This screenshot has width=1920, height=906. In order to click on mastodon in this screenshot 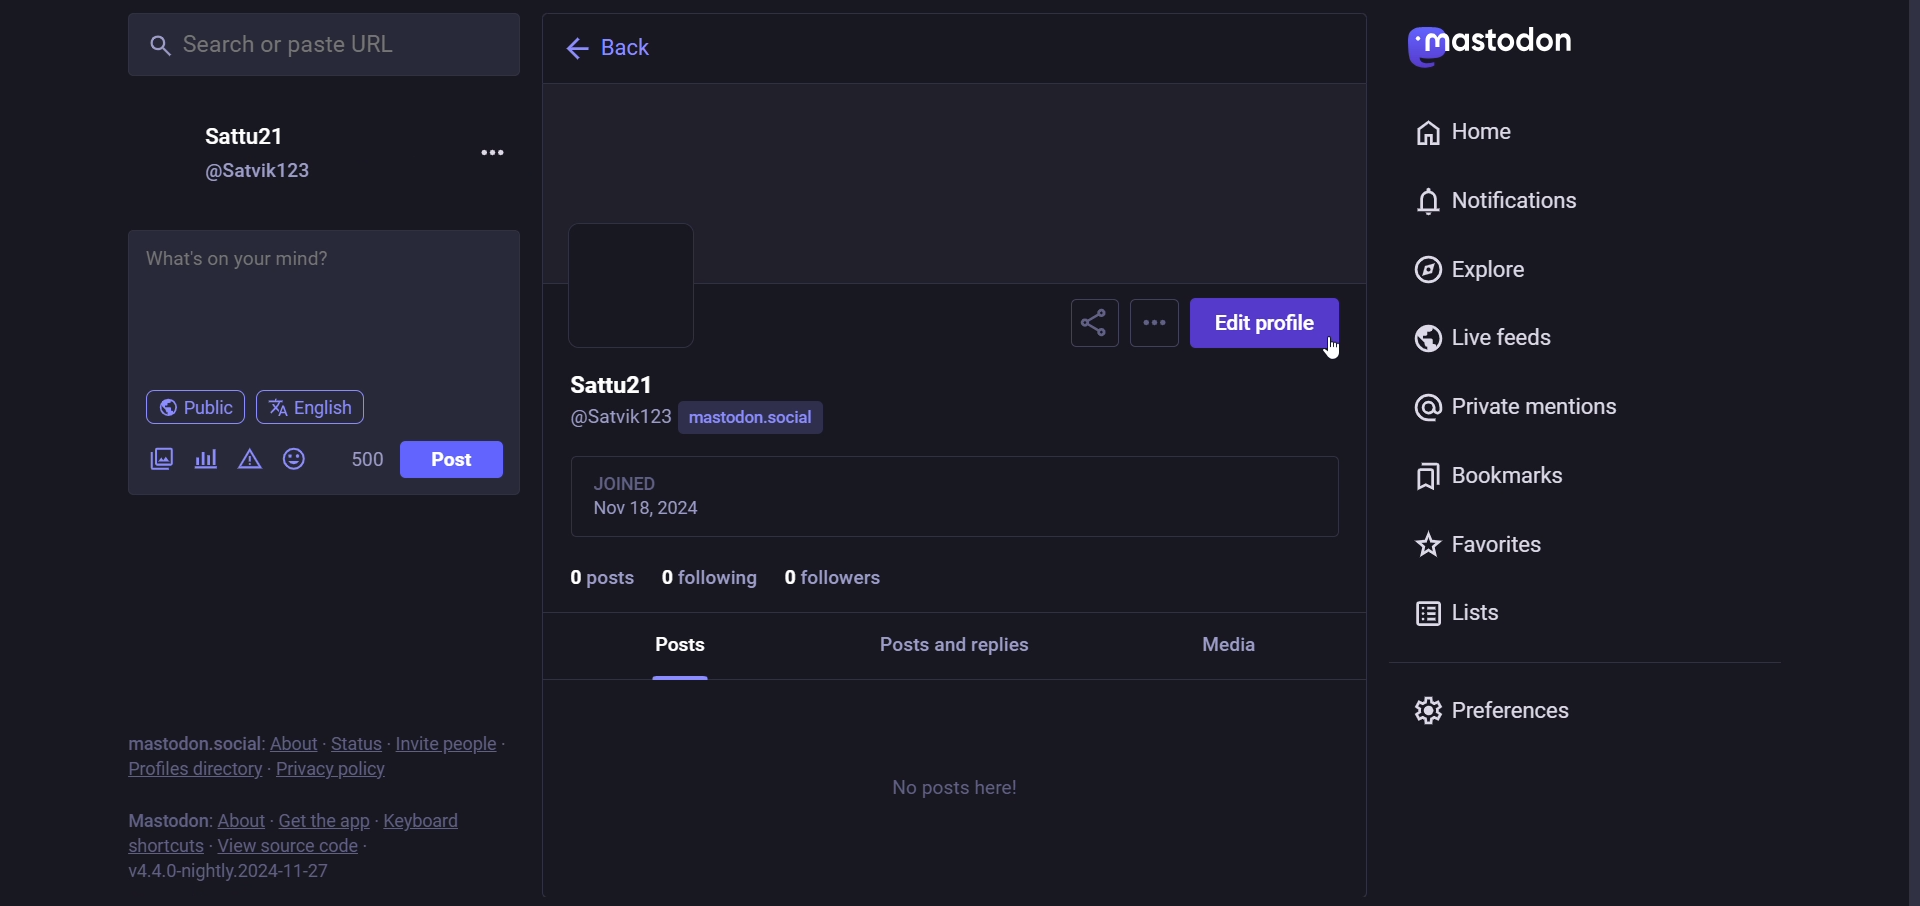, I will do `click(166, 819)`.